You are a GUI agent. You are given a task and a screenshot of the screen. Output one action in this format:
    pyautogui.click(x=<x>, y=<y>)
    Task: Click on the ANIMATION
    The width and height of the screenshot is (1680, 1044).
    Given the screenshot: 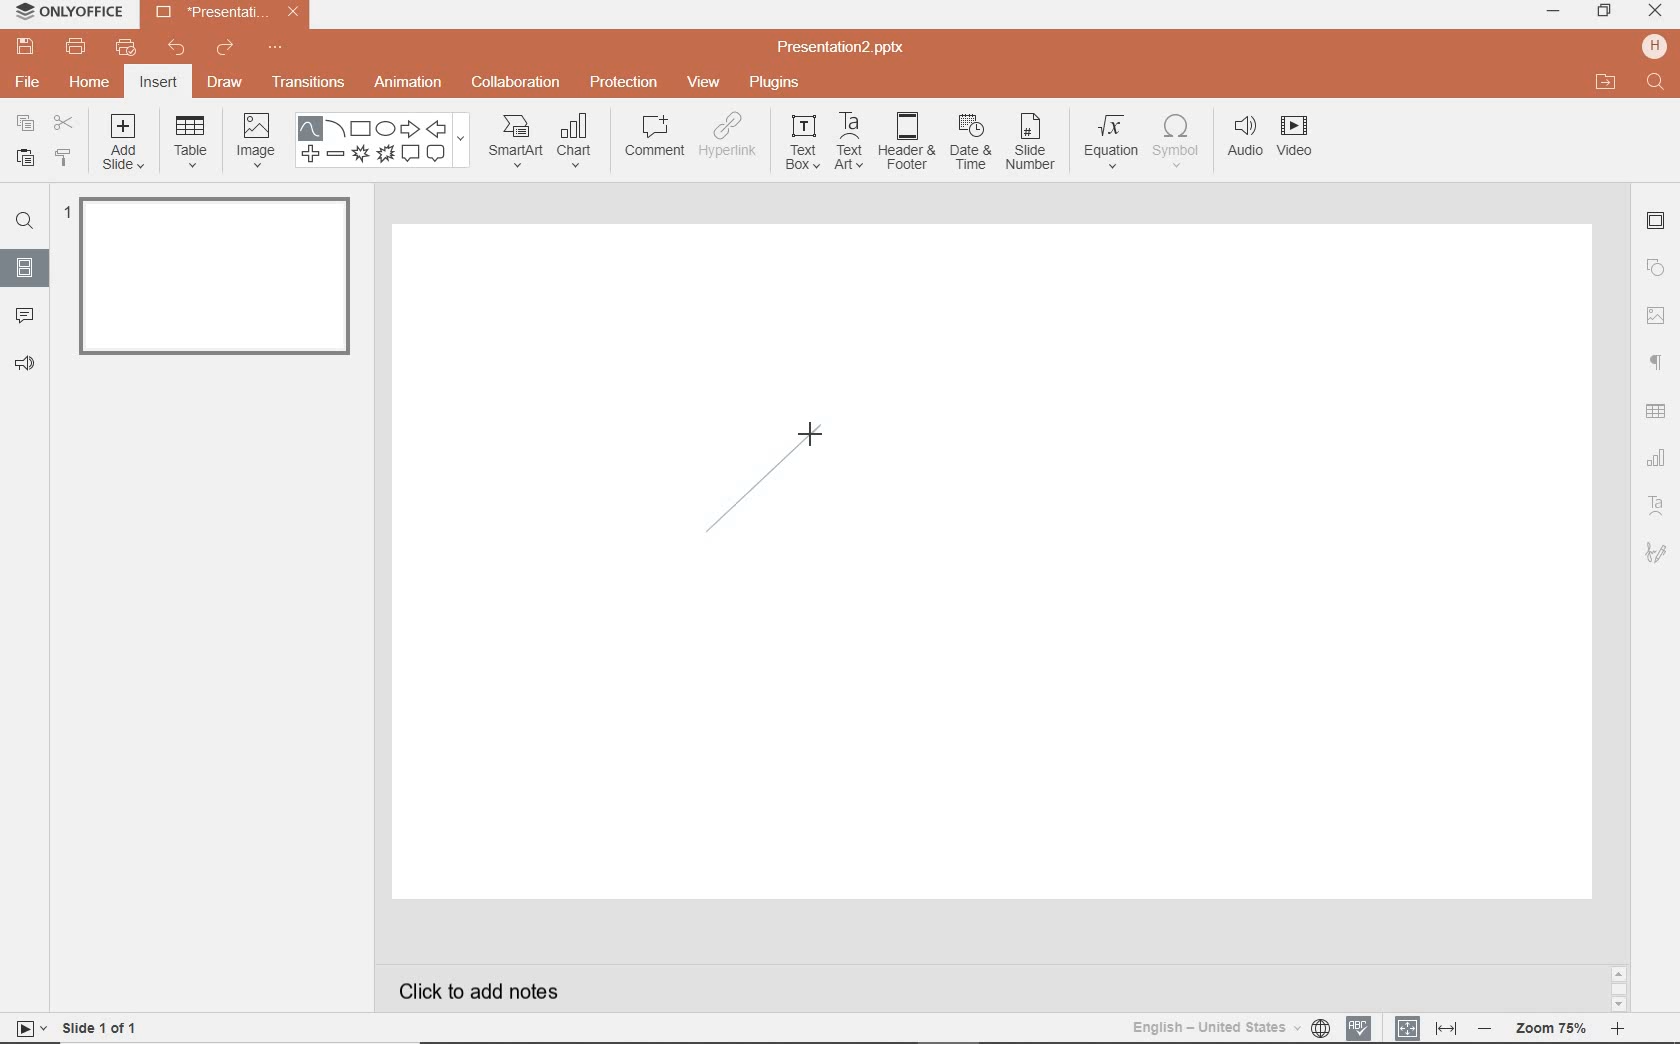 What is the action you would take?
    pyautogui.click(x=412, y=83)
    